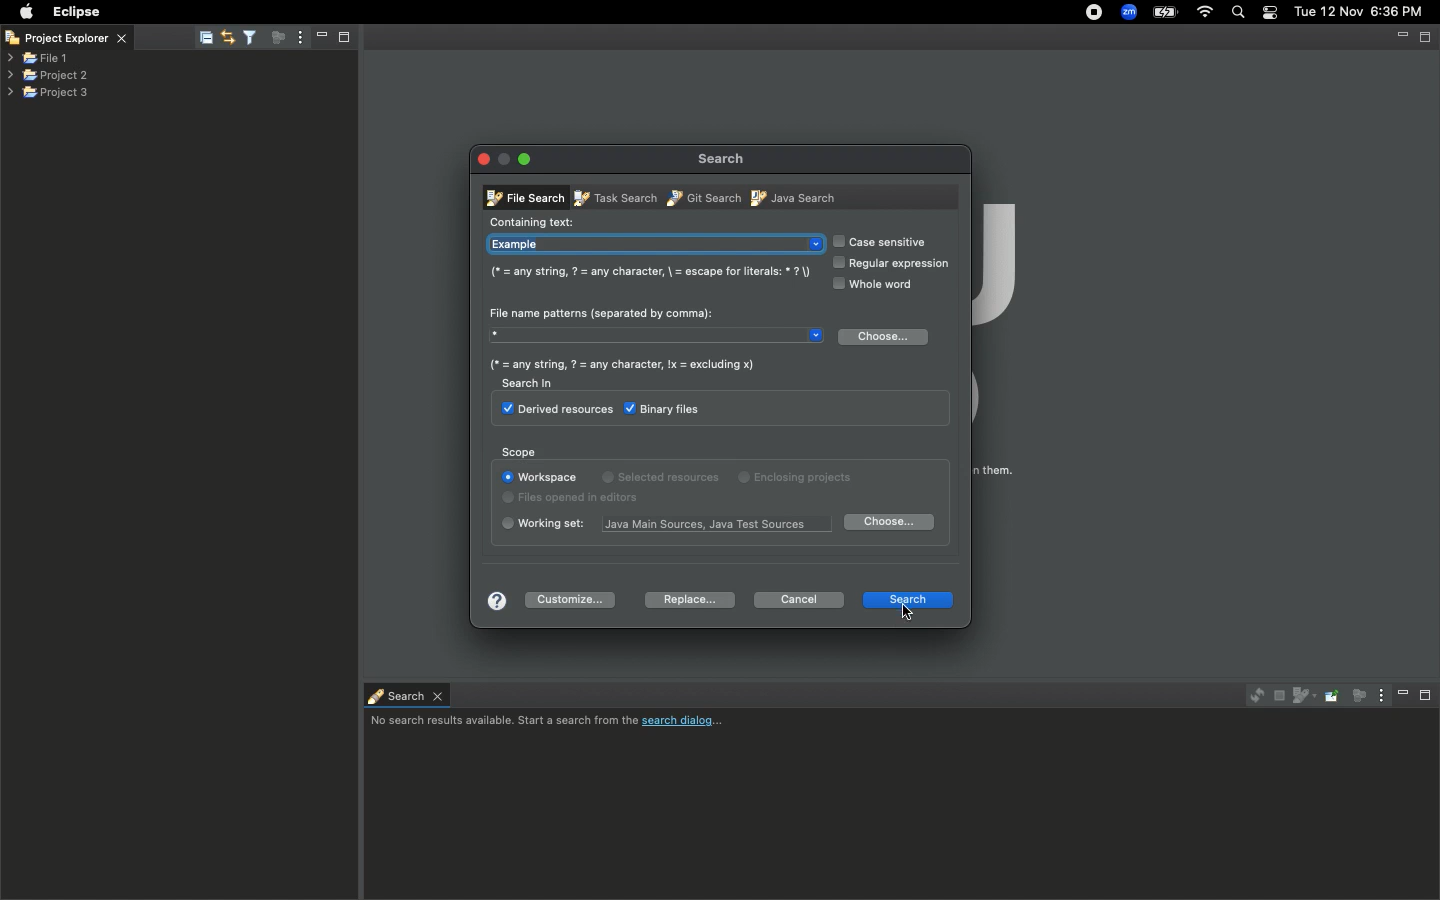 This screenshot has width=1440, height=900. Describe the element at coordinates (1427, 37) in the screenshot. I see `Maximize` at that location.